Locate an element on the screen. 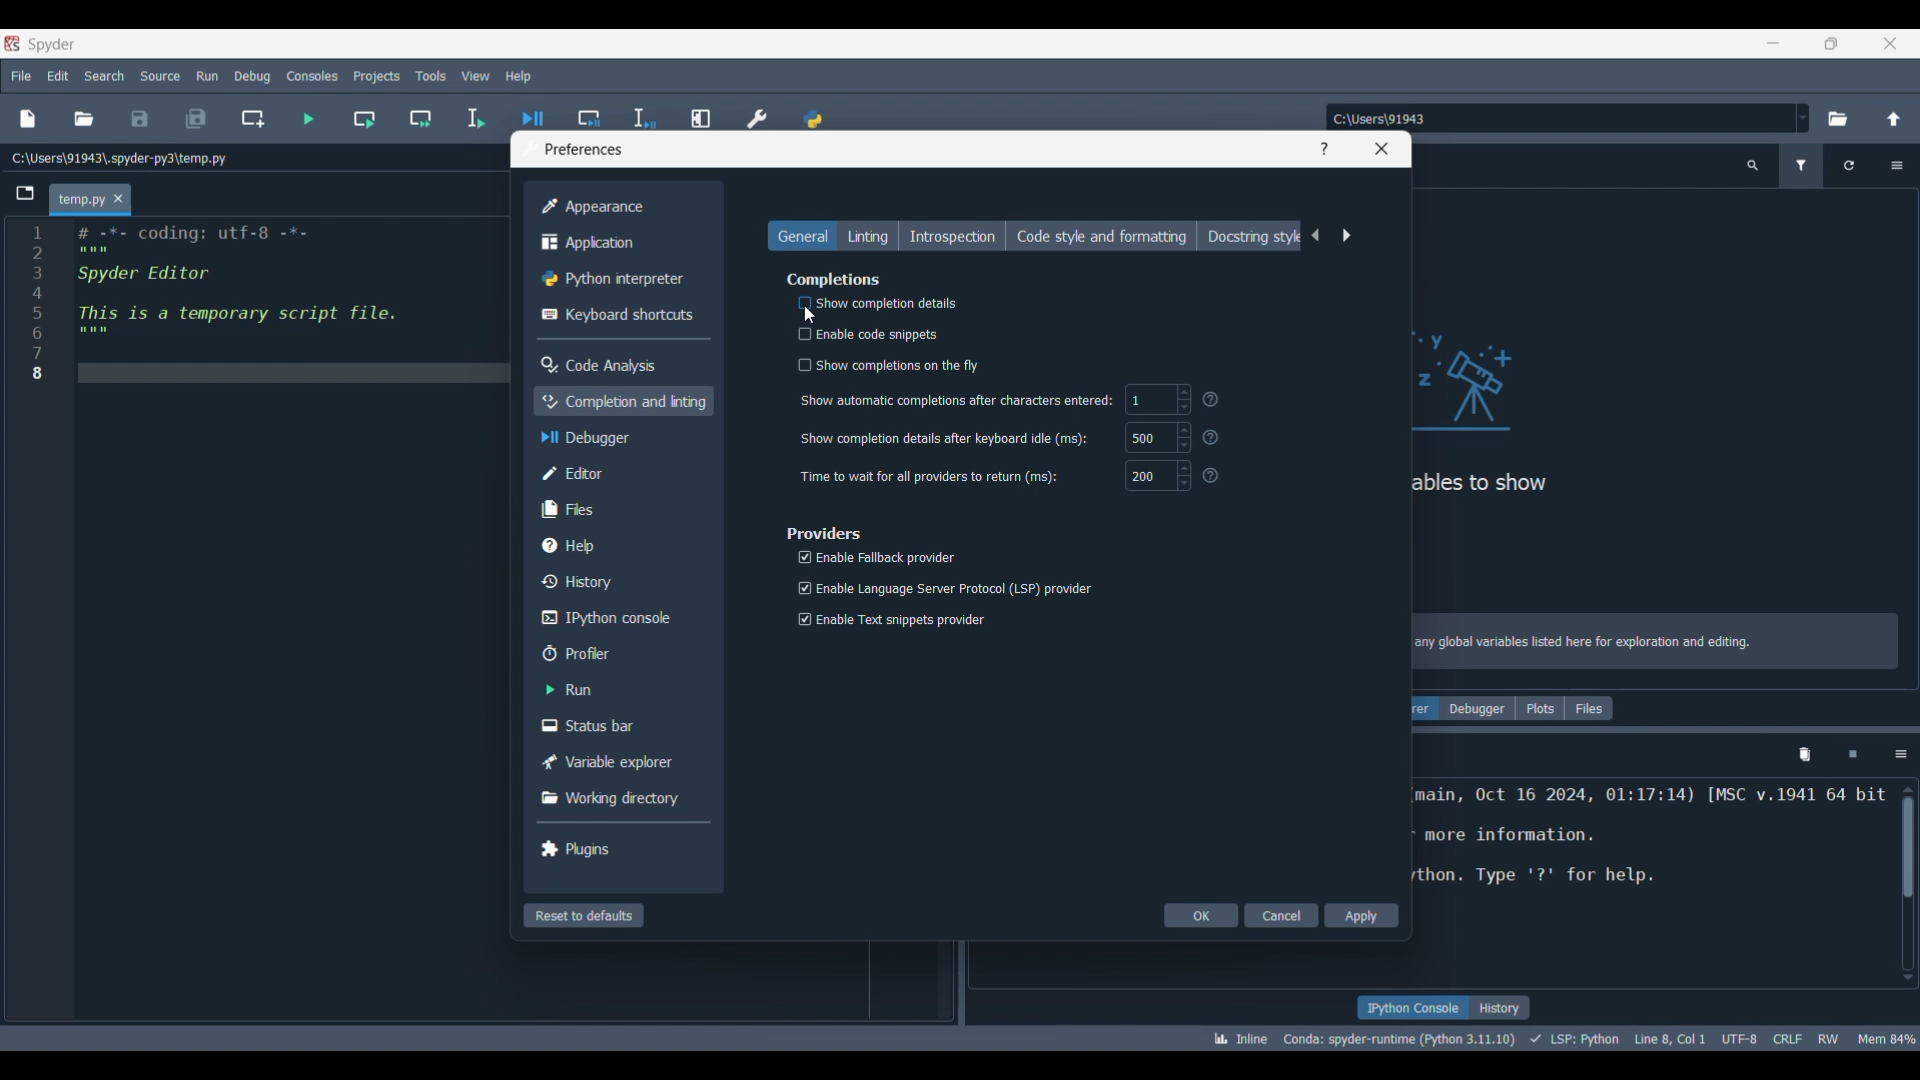 This screenshot has height=1080, width=1920. OK is located at coordinates (1201, 915).